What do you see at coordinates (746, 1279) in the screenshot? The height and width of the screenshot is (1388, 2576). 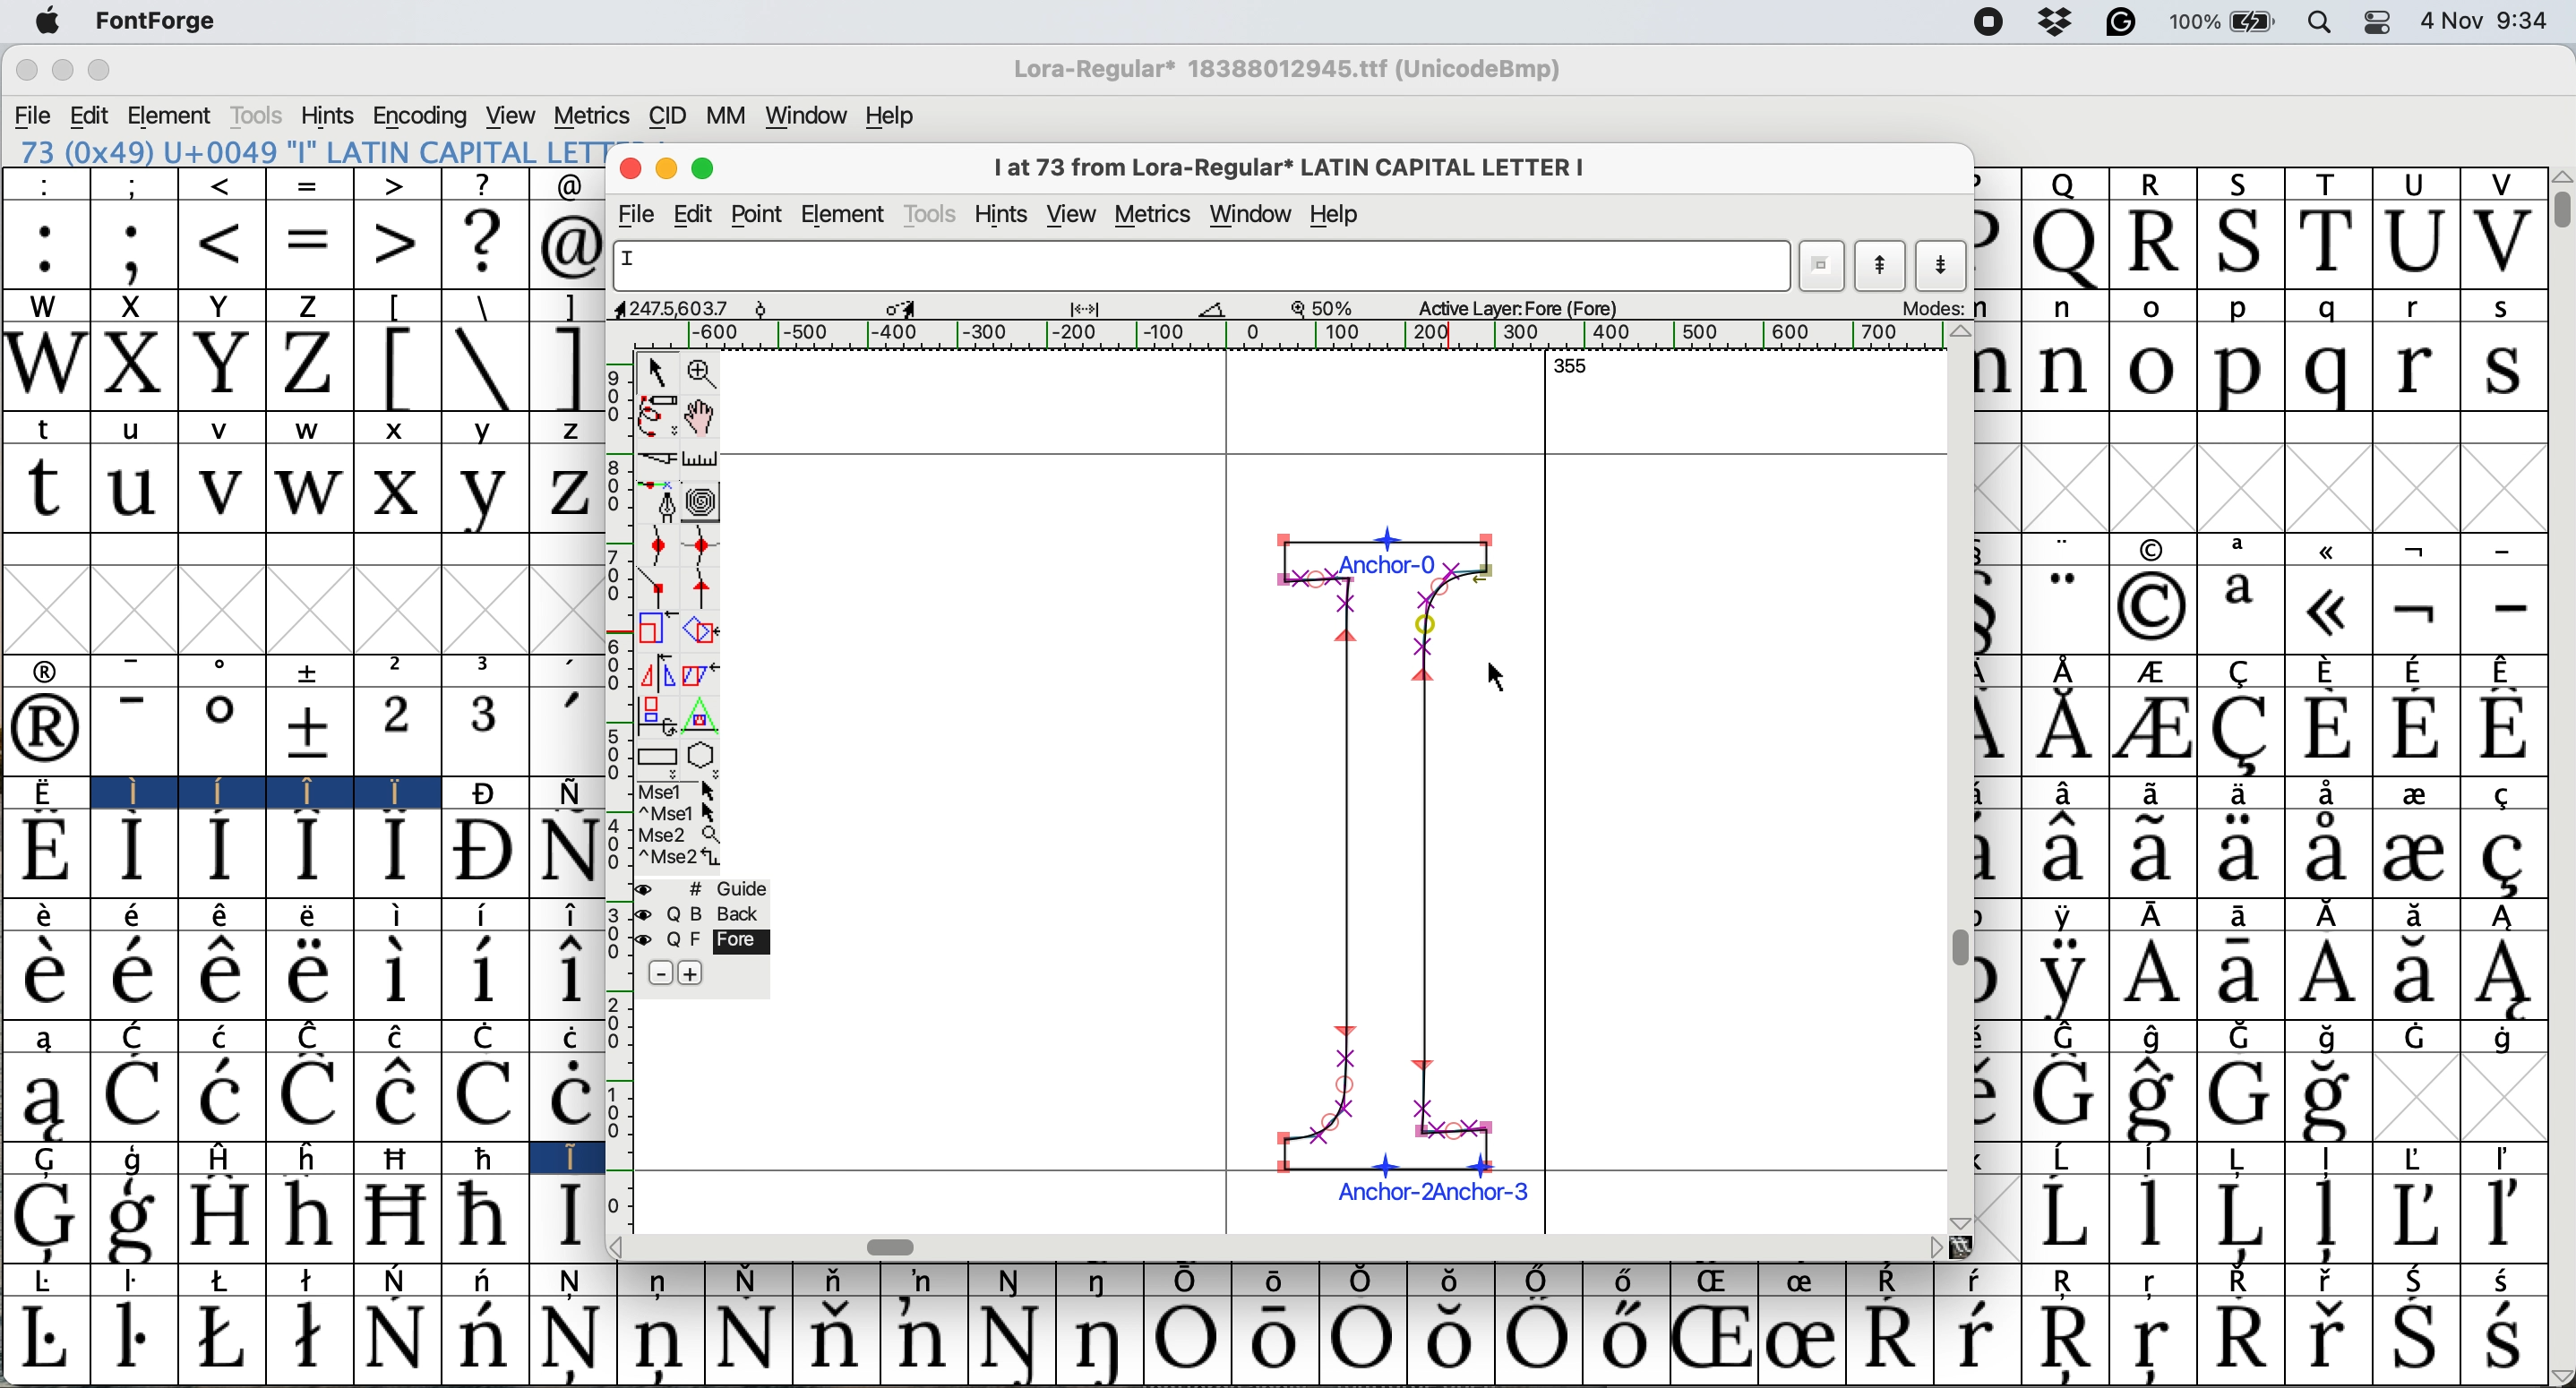 I see `Symbol` at bounding box center [746, 1279].